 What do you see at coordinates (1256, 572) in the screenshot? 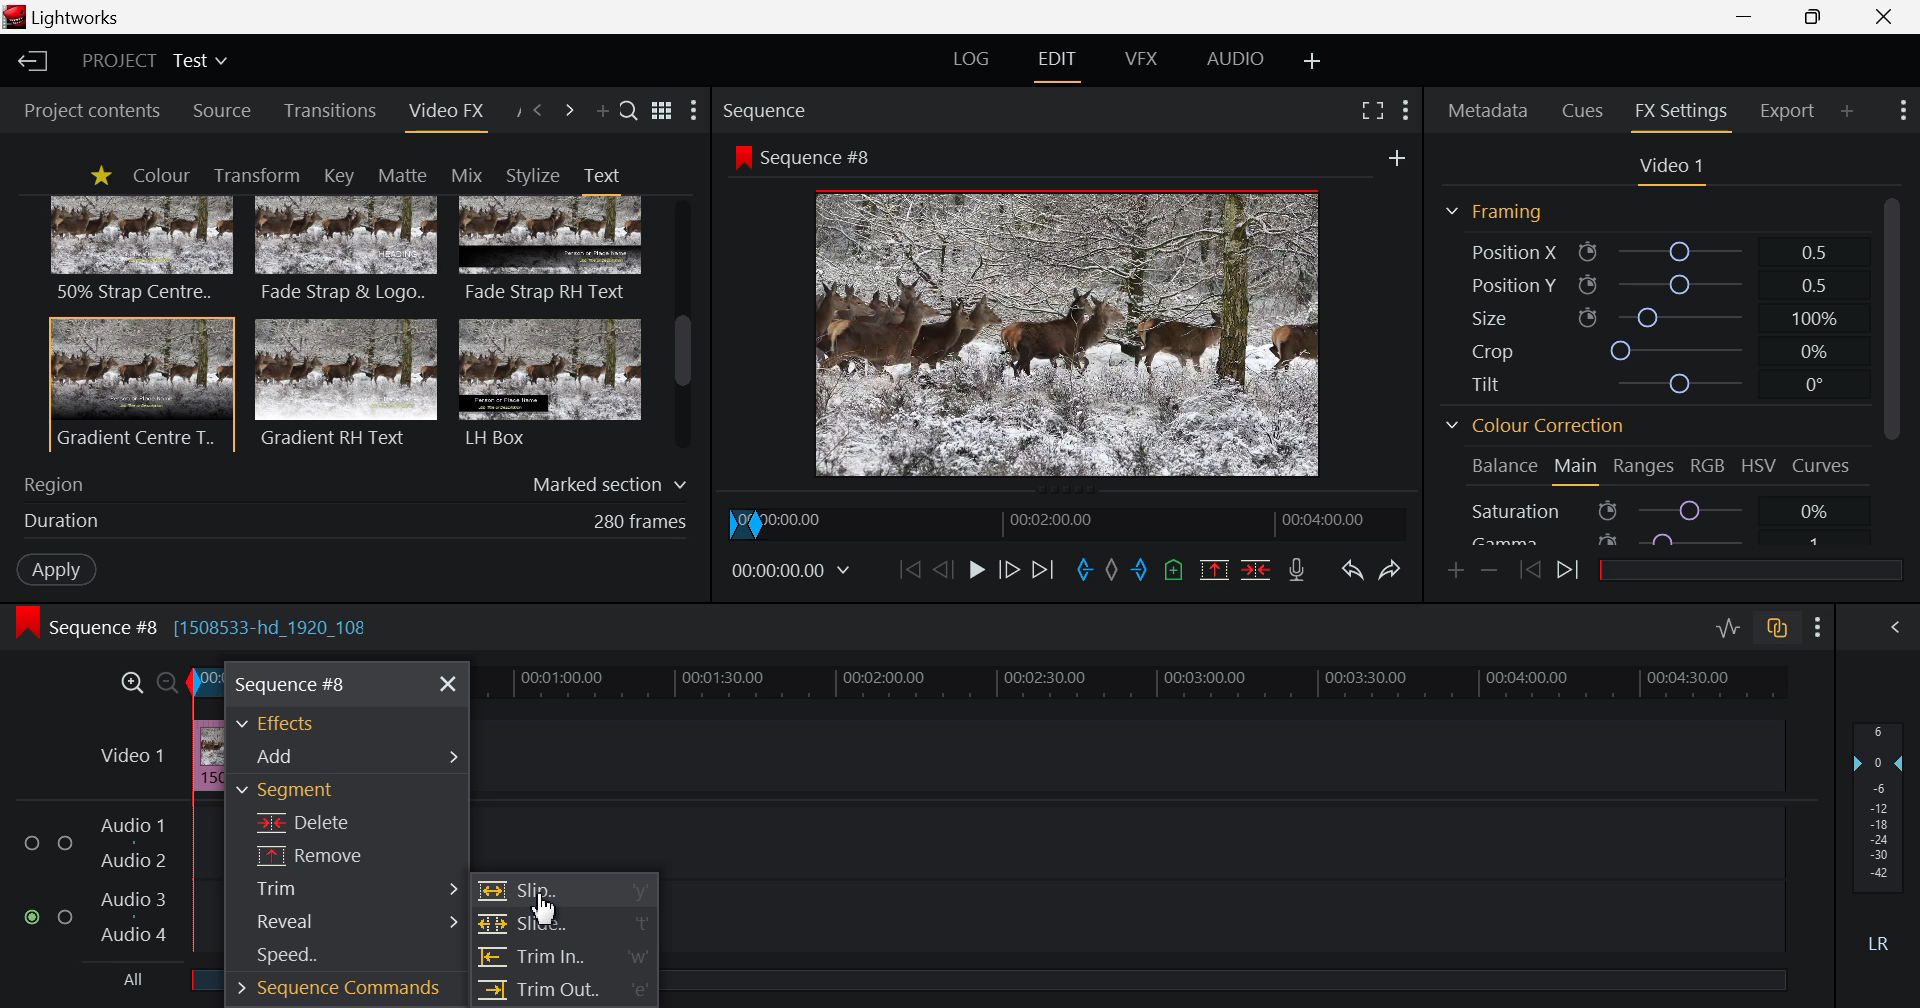
I see `Delete/Cut` at bounding box center [1256, 572].